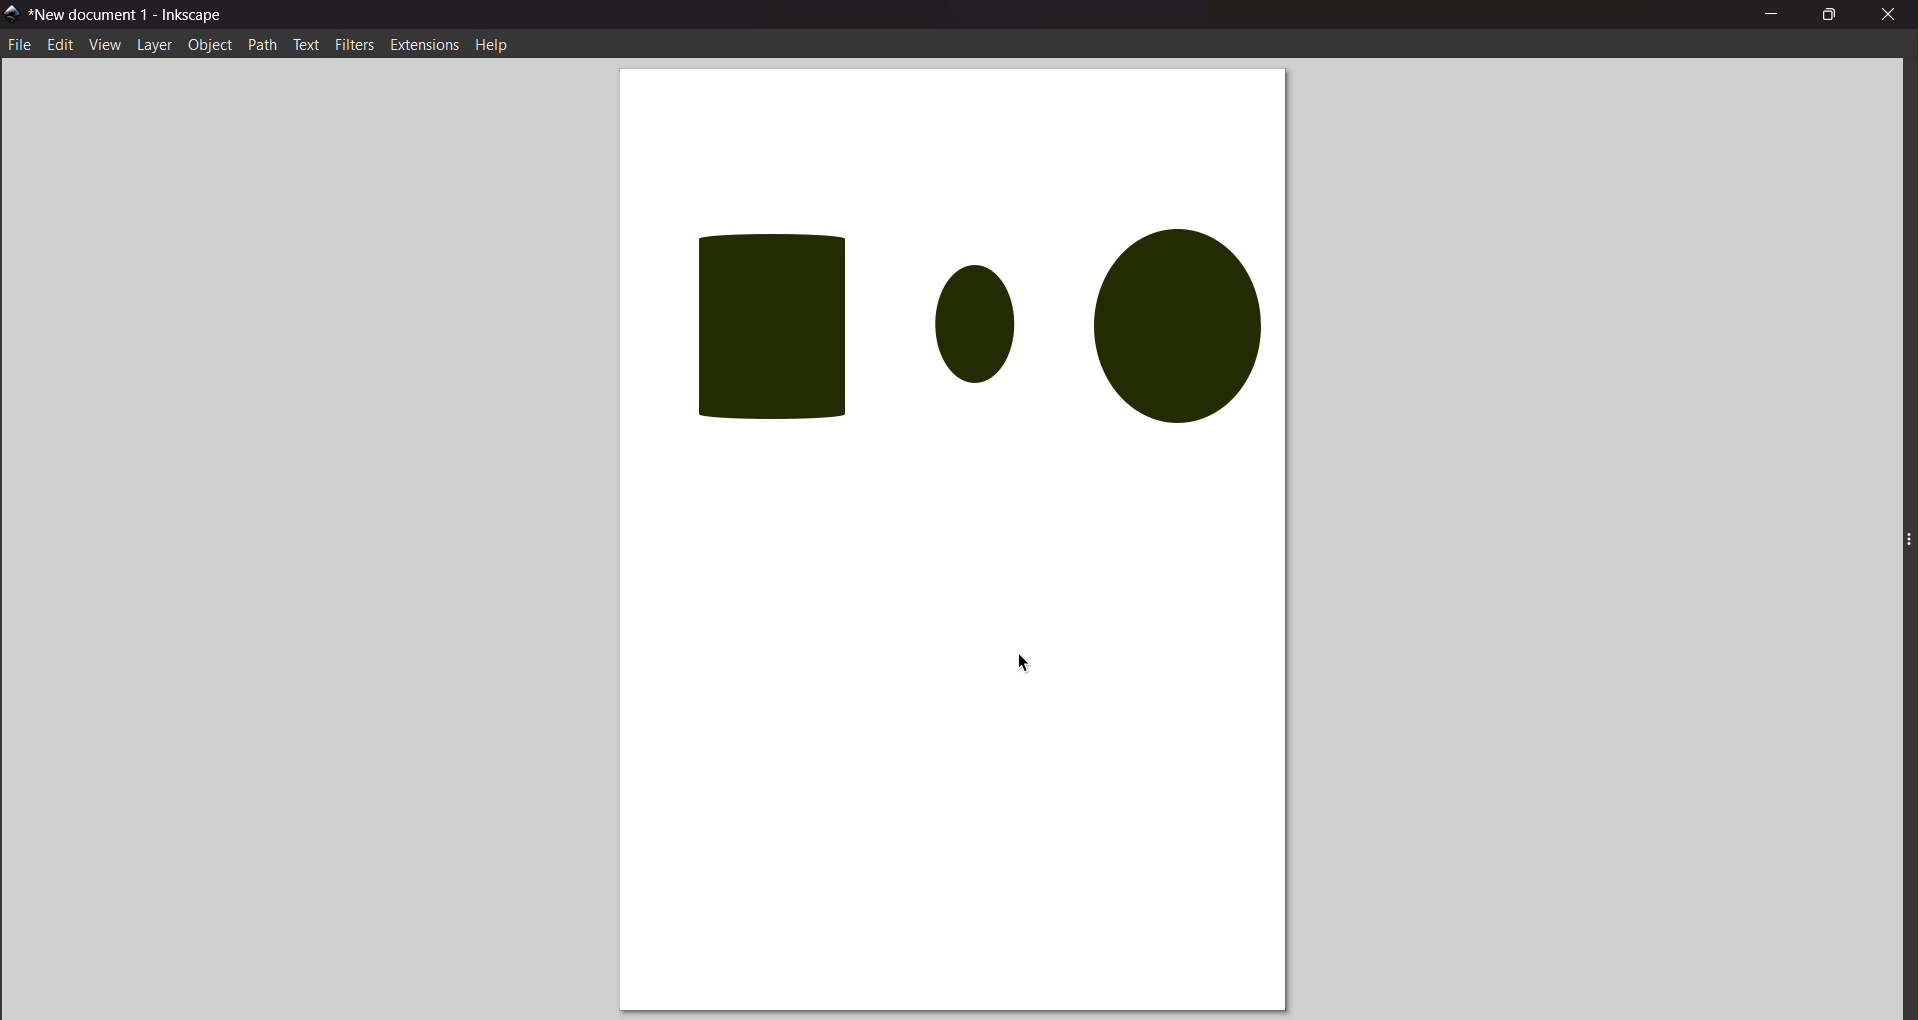 The image size is (1918, 1020). What do you see at coordinates (154, 44) in the screenshot?
I see `layer` at bounding box center [154, 44].